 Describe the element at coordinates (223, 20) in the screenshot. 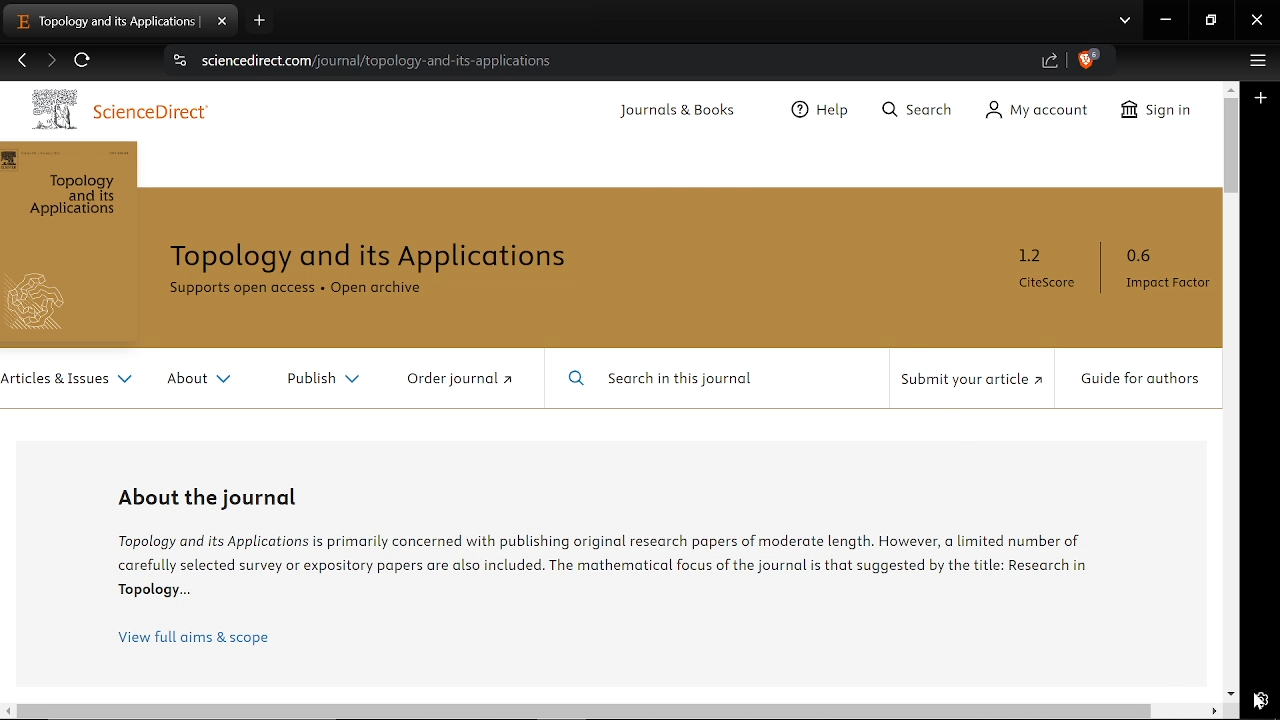

I see `Close current tab` at that location.